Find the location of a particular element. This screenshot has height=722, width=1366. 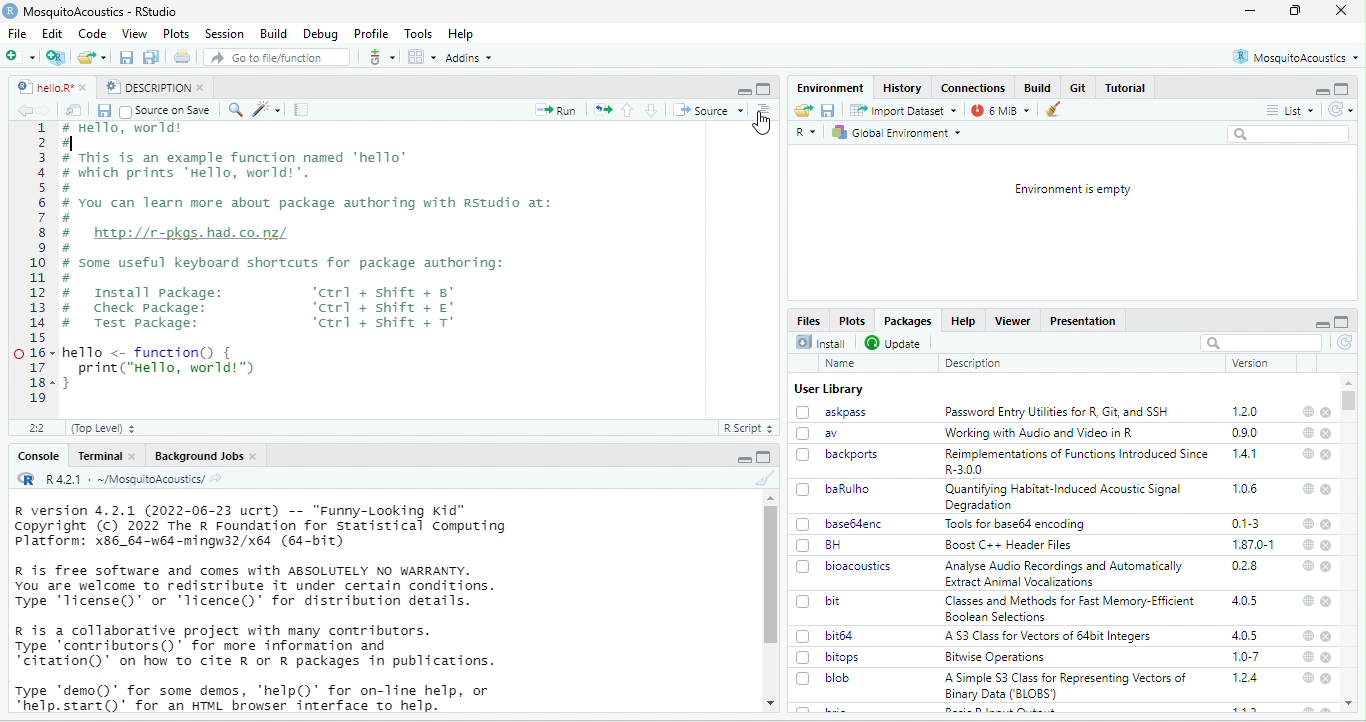

Tutorial is located at coordinates (1125, 88).